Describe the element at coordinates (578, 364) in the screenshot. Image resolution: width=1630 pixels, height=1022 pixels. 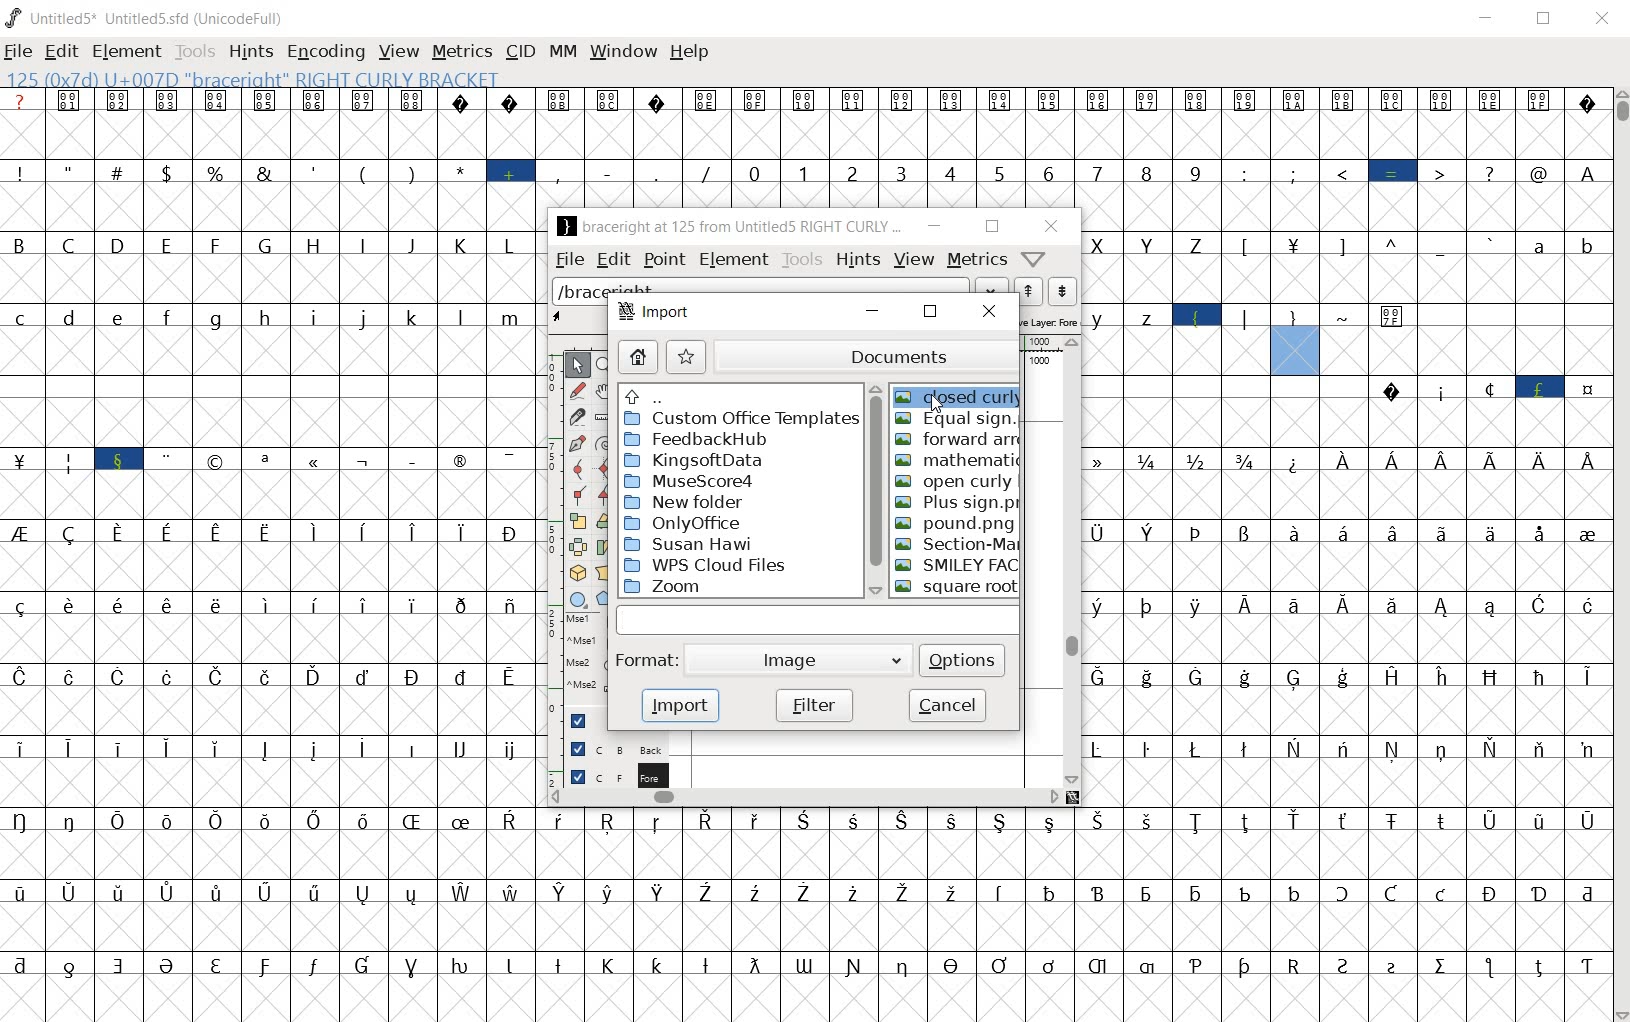
I see `POINTER` at that location.